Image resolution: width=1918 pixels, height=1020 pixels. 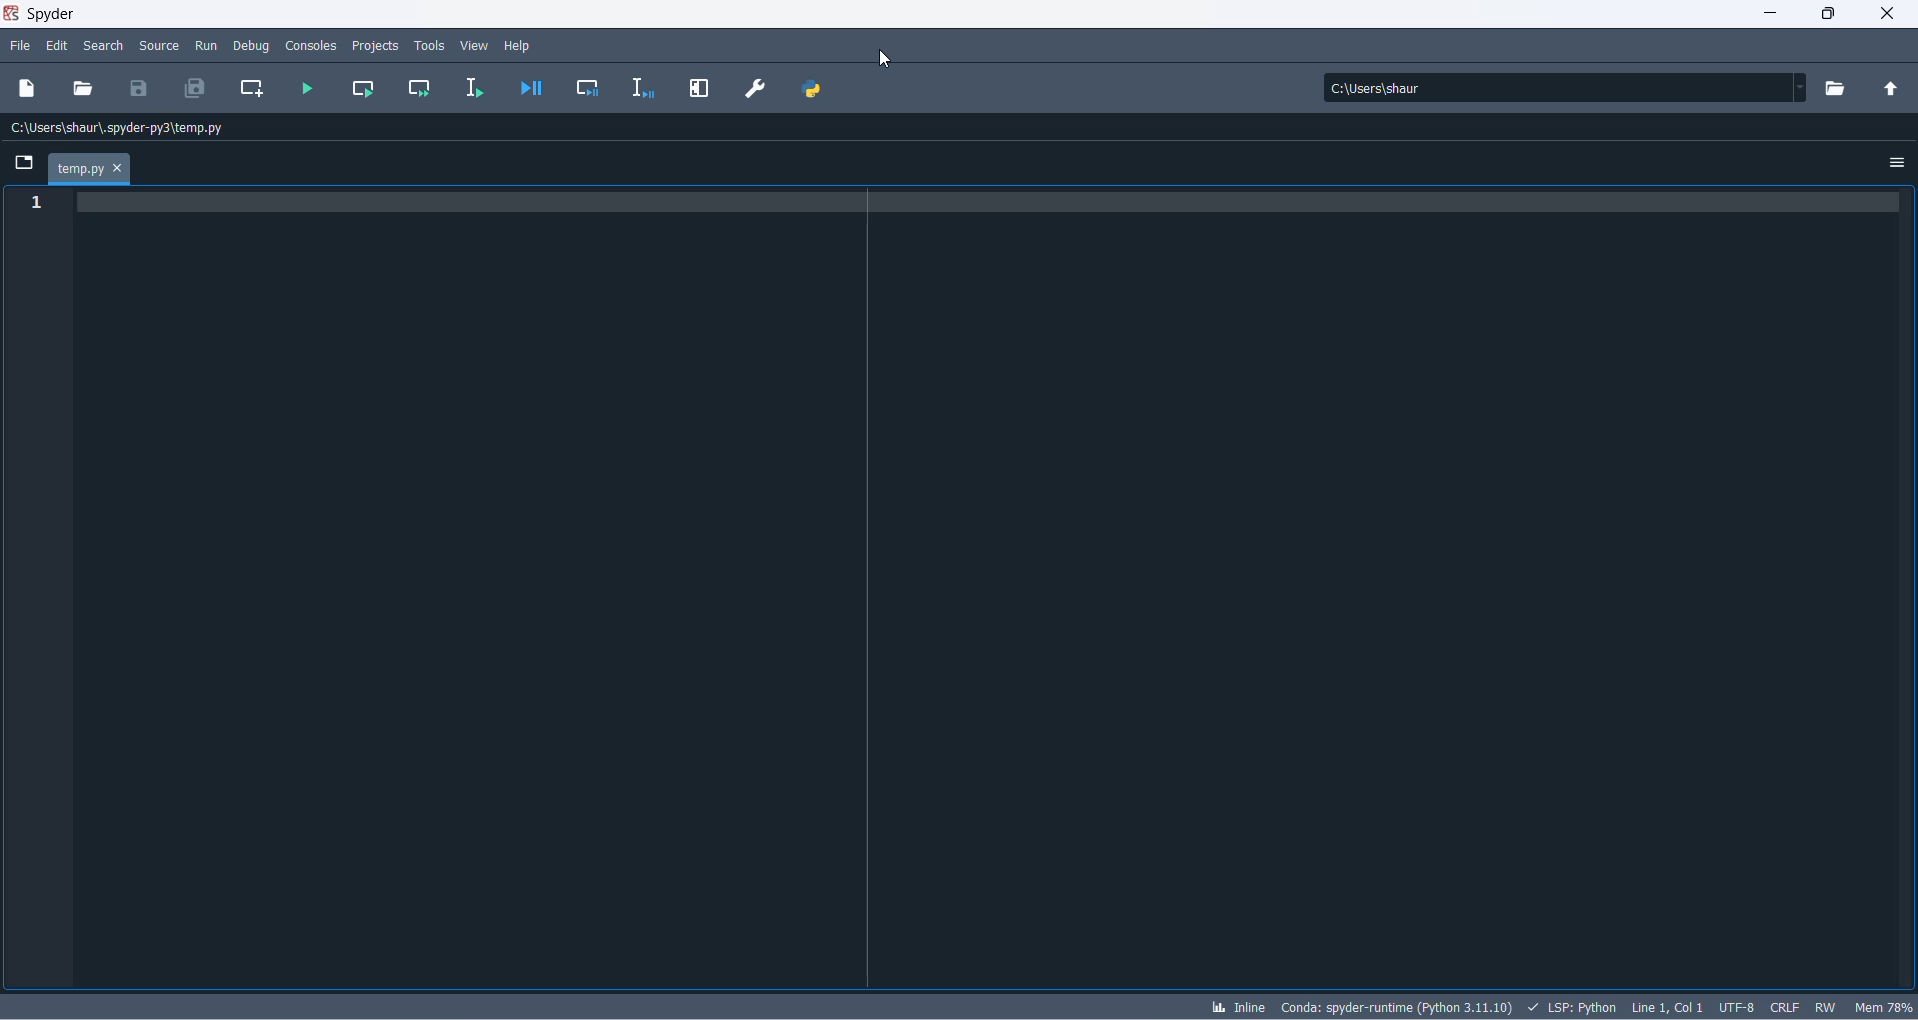 I want to click on edit, so click(x=58, y=46).